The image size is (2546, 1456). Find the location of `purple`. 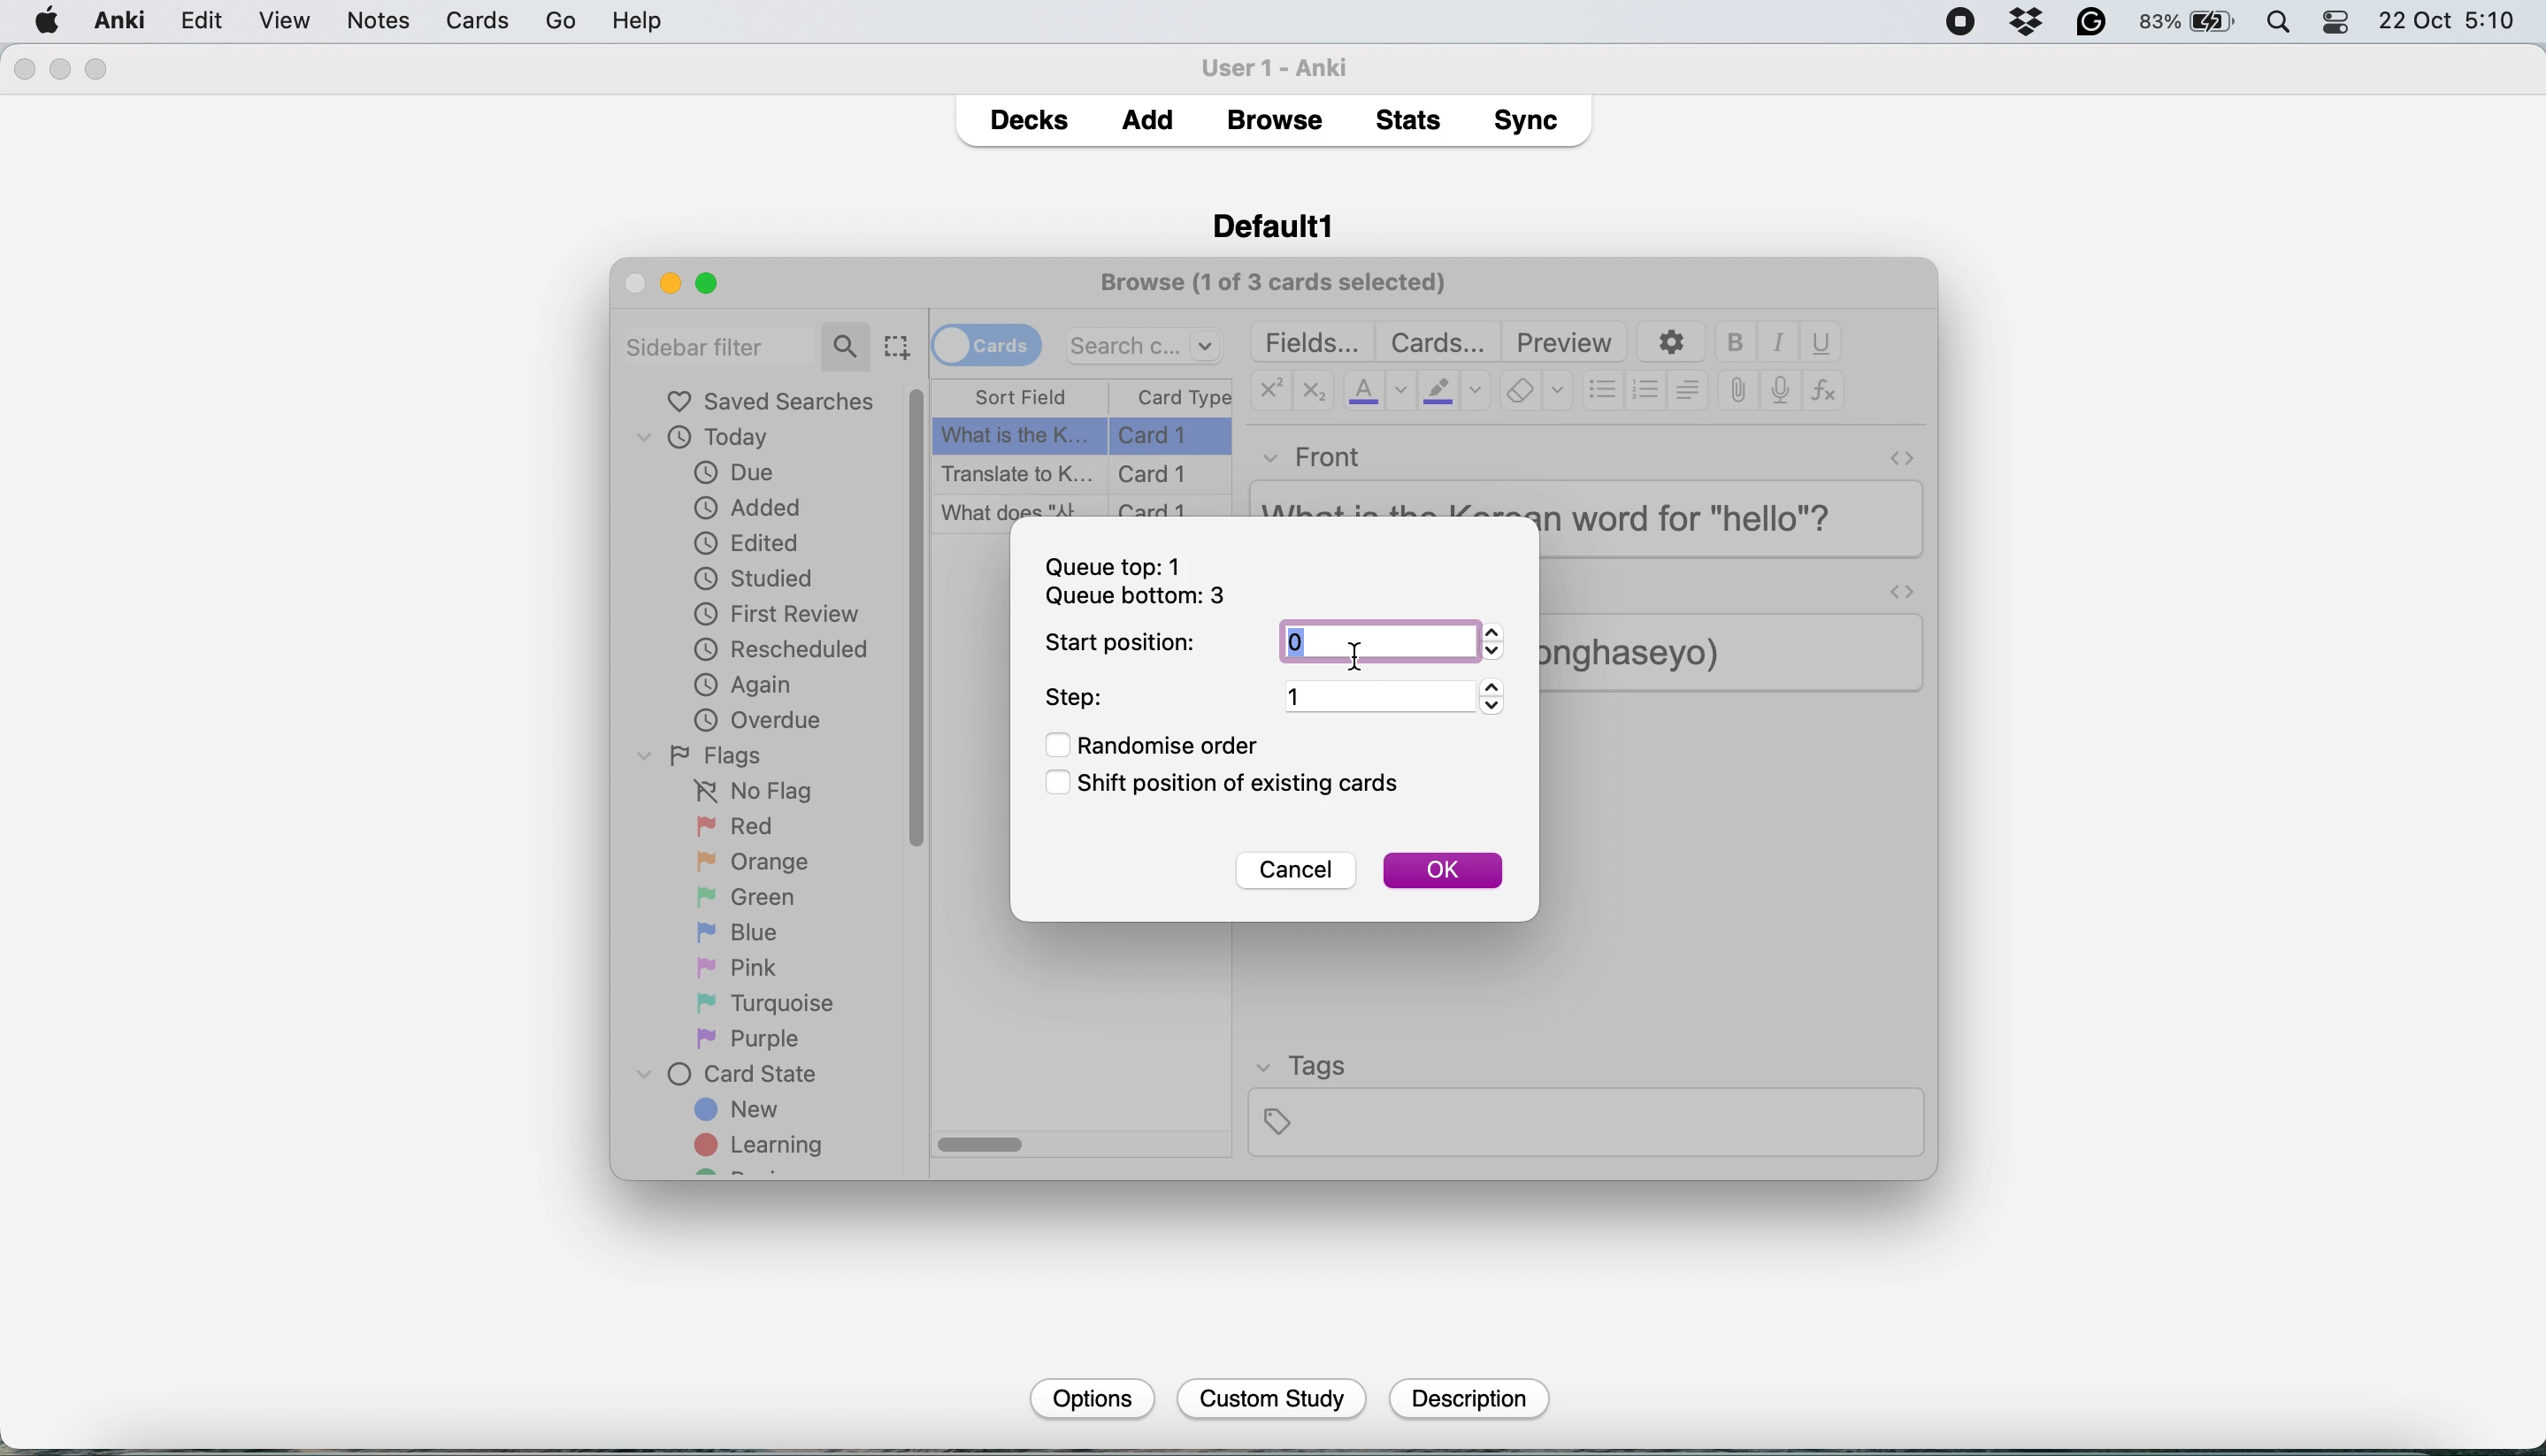

purple is located at coordinates (752, 1039).